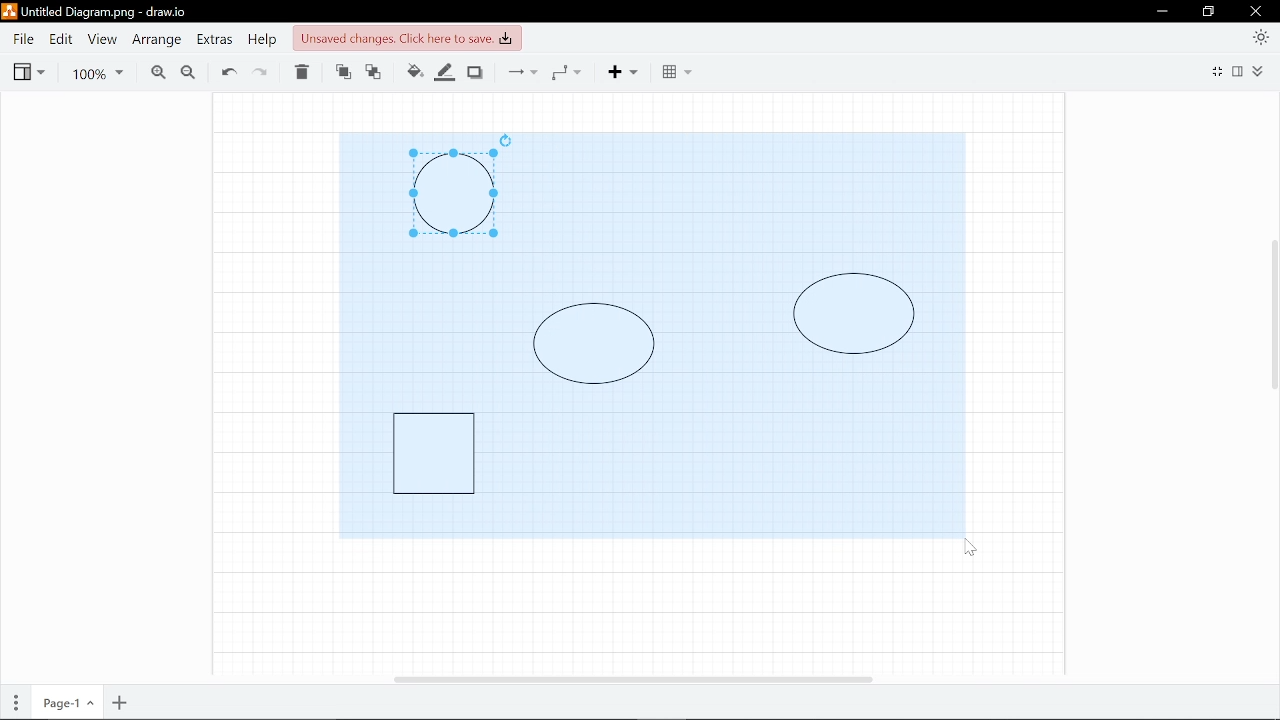 The height and width of the screenshot is (720, 1280). I want to click on Extras, so click(214, 39).